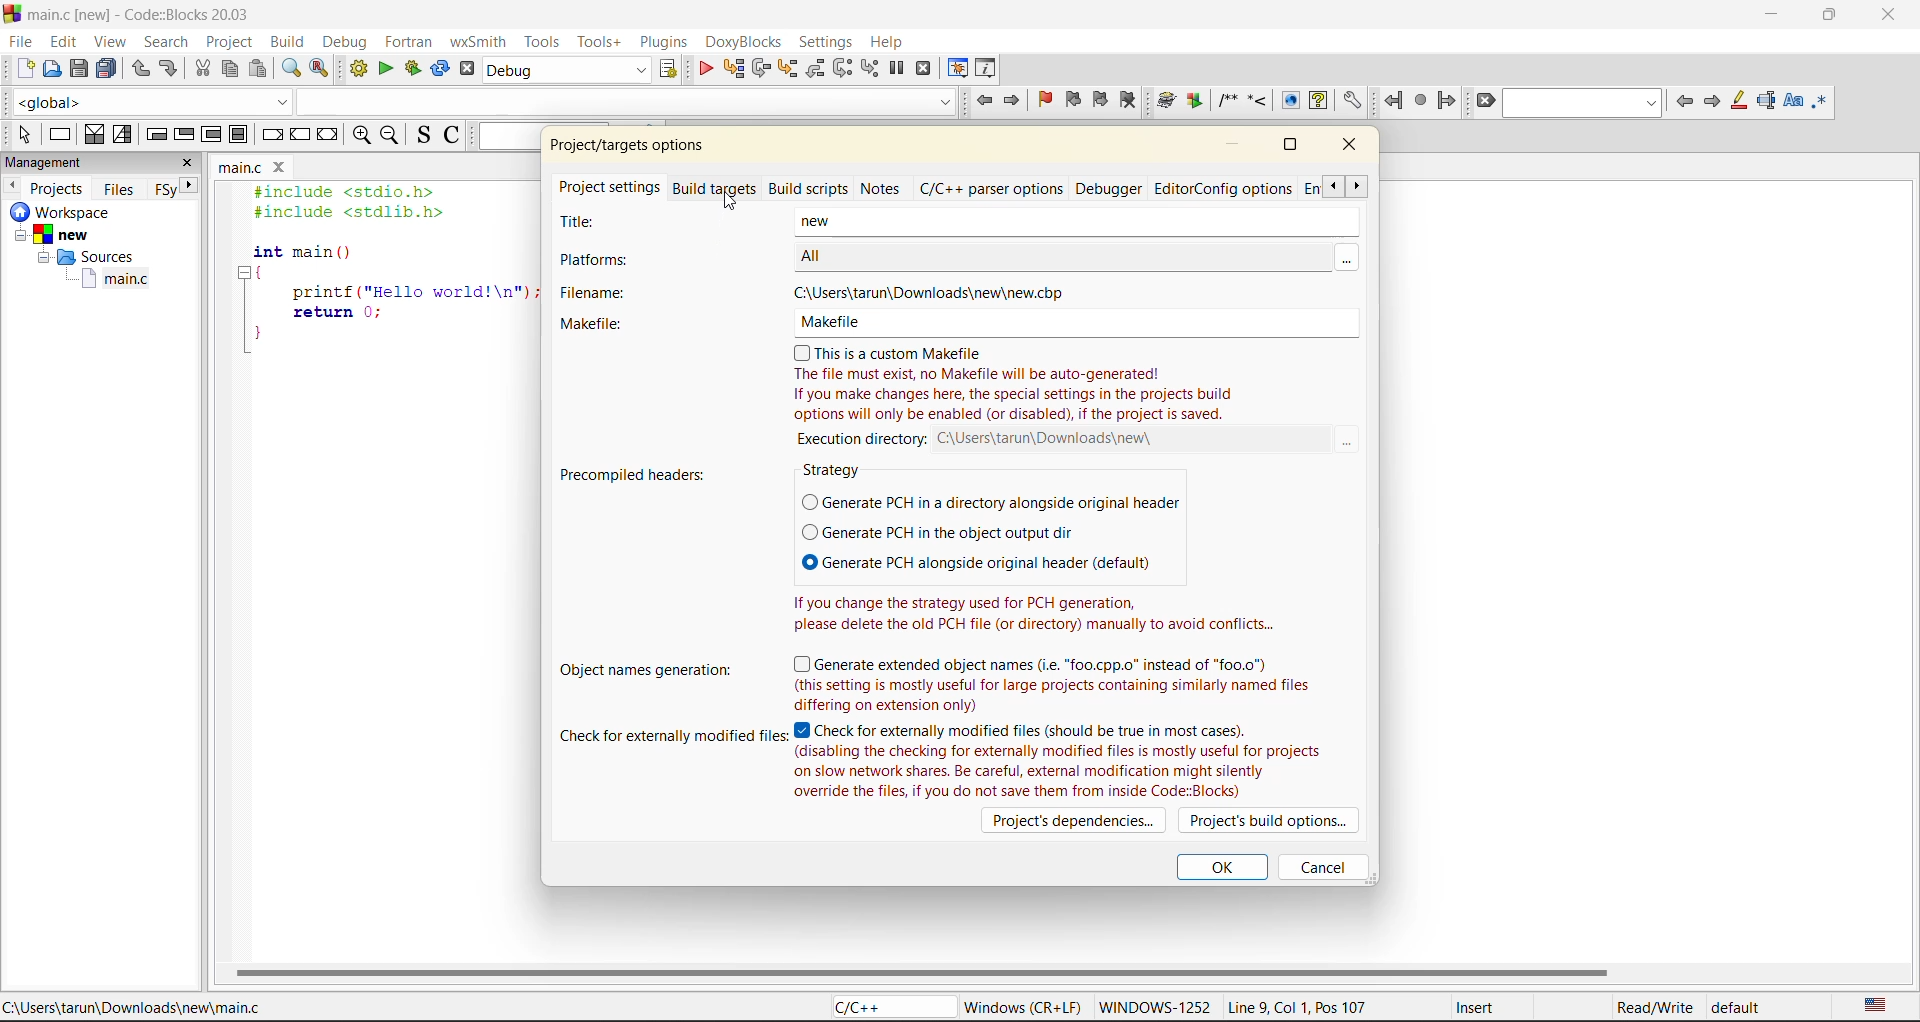  I want to click on instruction, so click(63, 134).